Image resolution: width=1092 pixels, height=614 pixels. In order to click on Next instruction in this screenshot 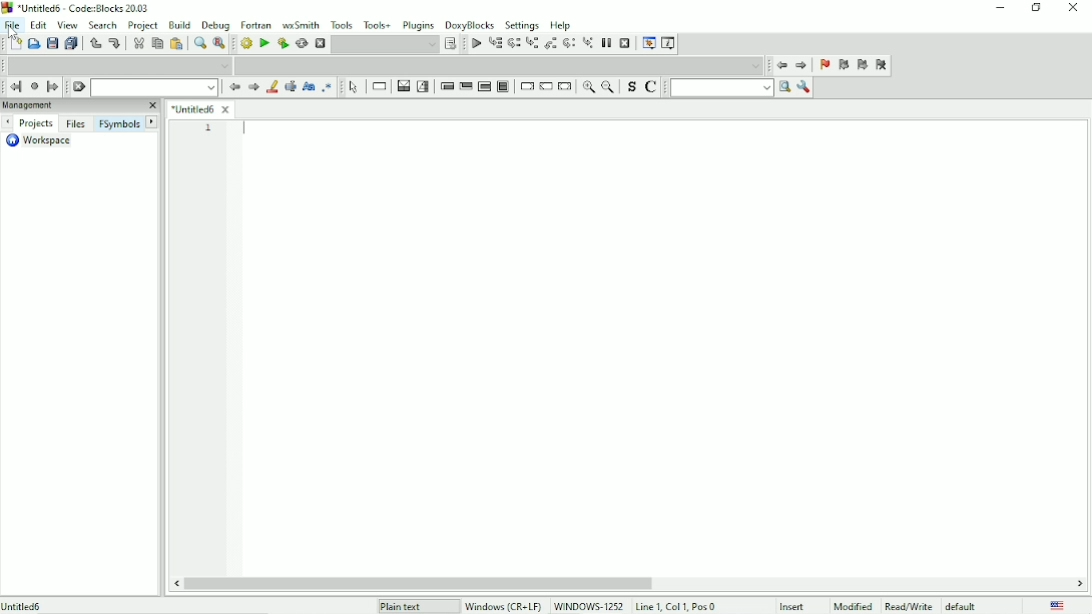, I will do `click(570, 44)`.